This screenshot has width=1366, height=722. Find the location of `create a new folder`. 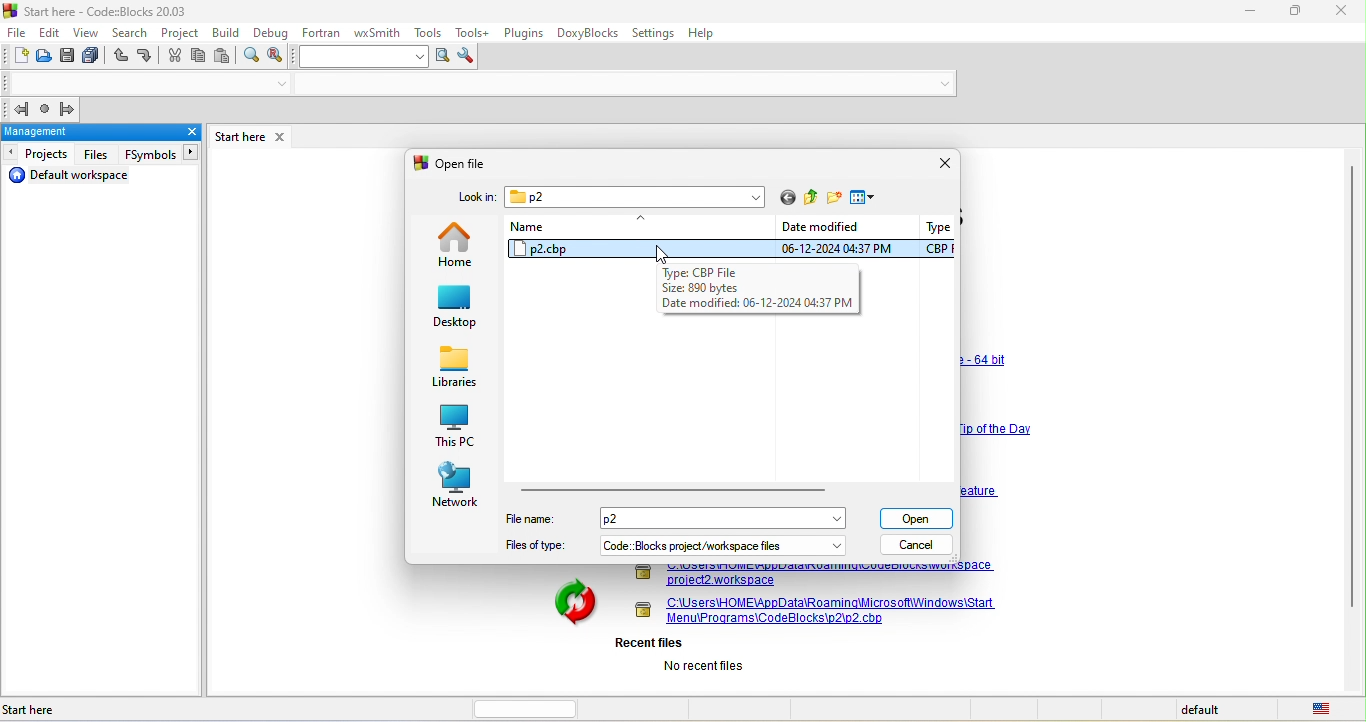

create a new folder is located at coordinates (835, 199).